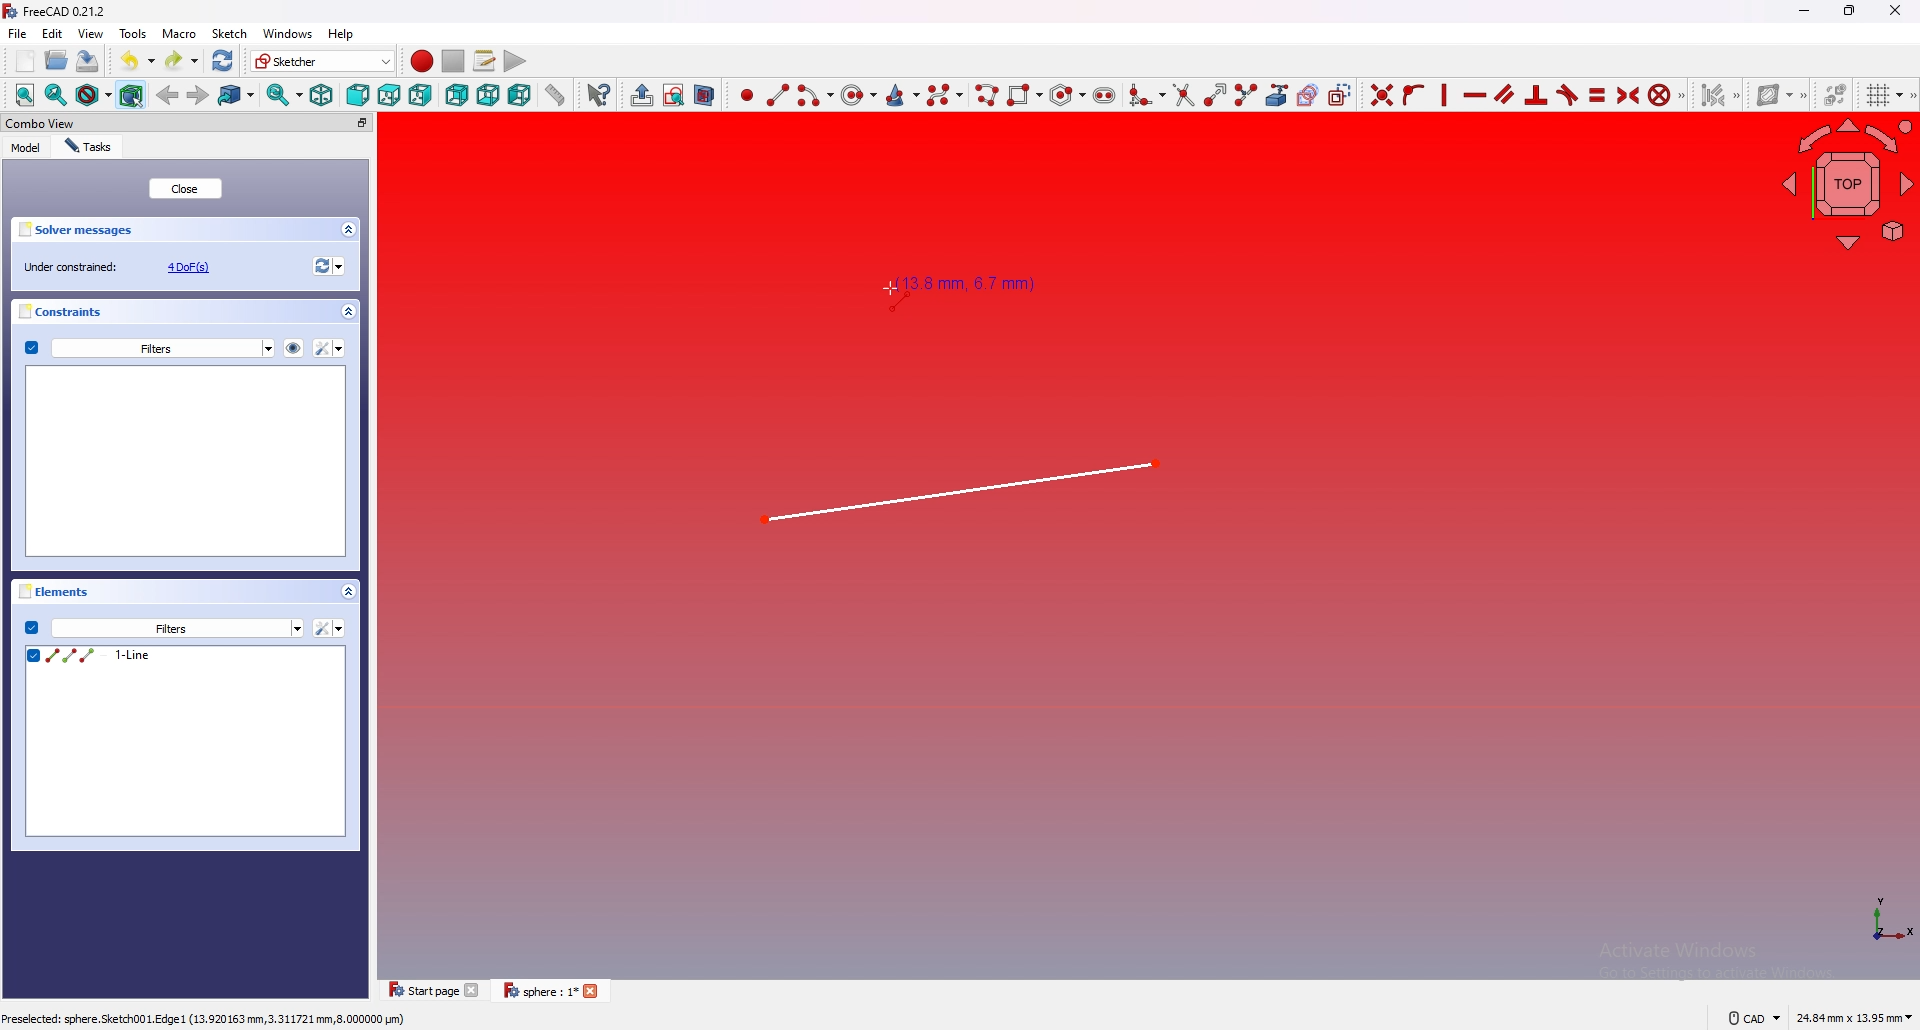  I want to click on T-line, so click(187, 743).